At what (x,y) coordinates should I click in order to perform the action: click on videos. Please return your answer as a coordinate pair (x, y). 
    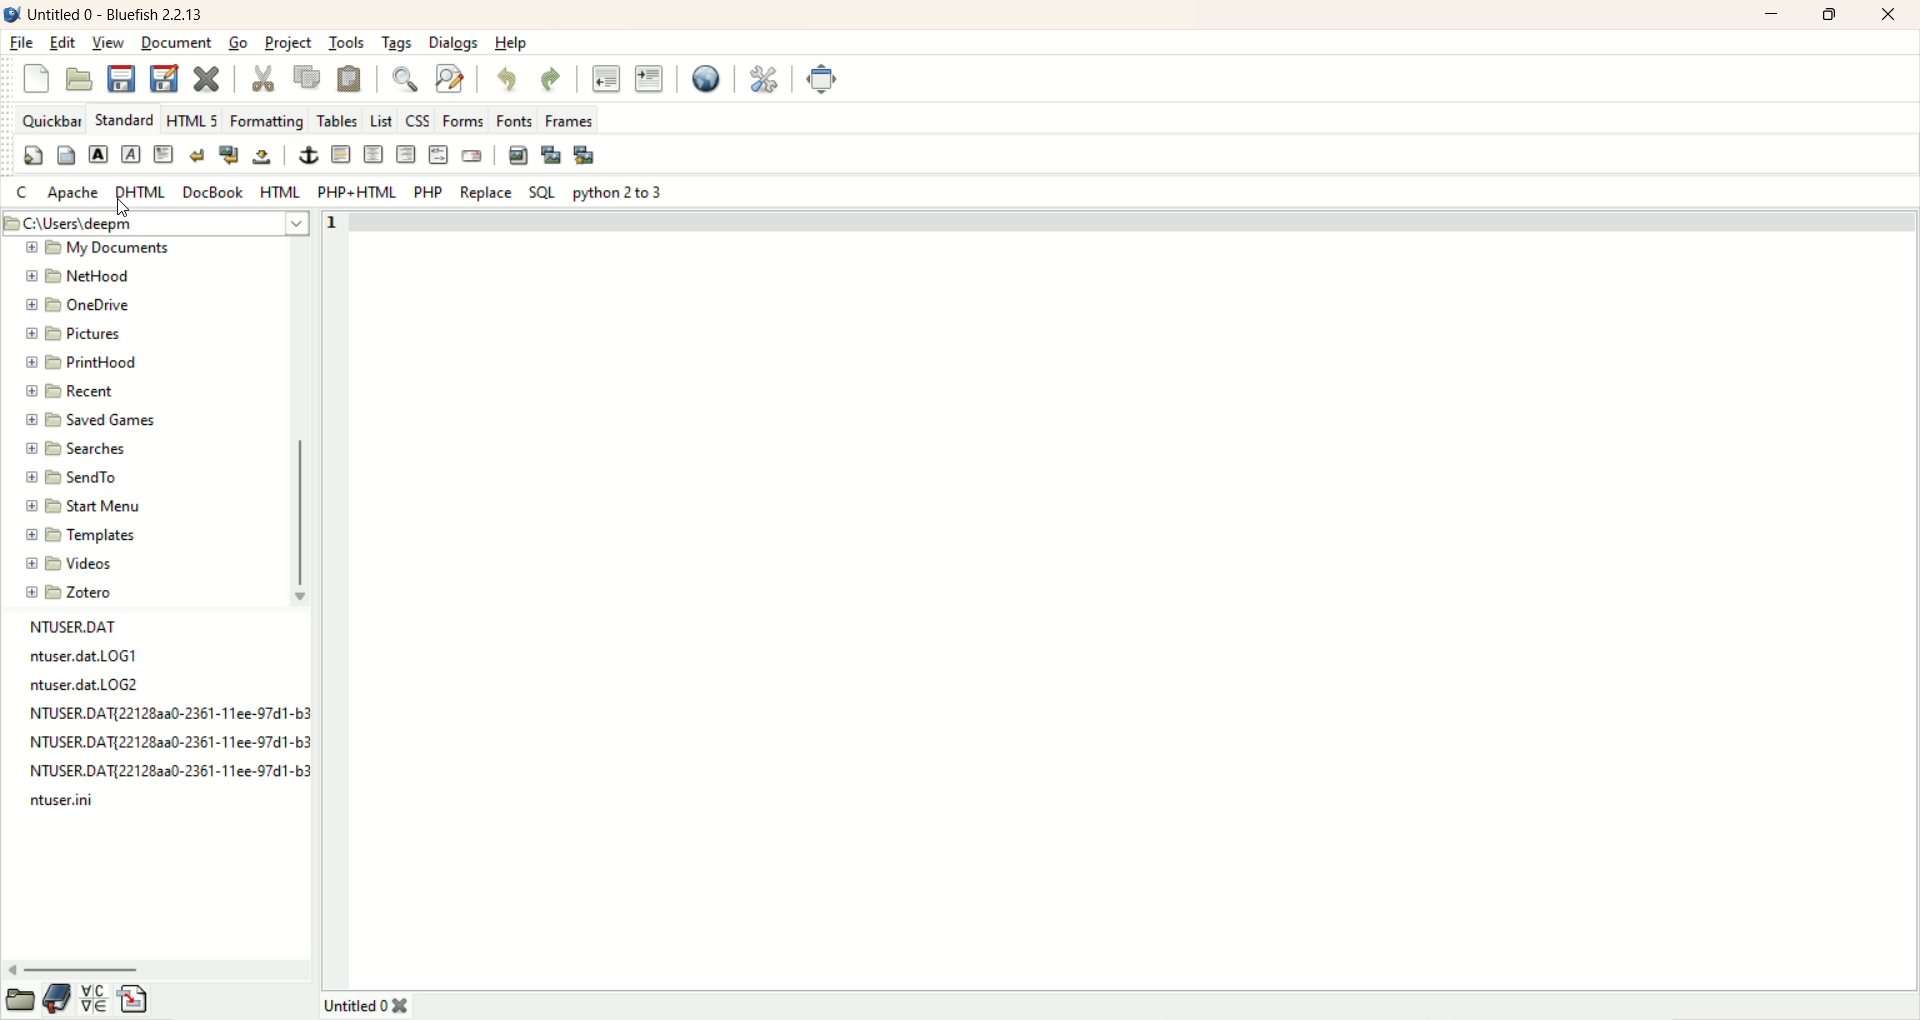
    Looking at the image, I should click on (73, 563).